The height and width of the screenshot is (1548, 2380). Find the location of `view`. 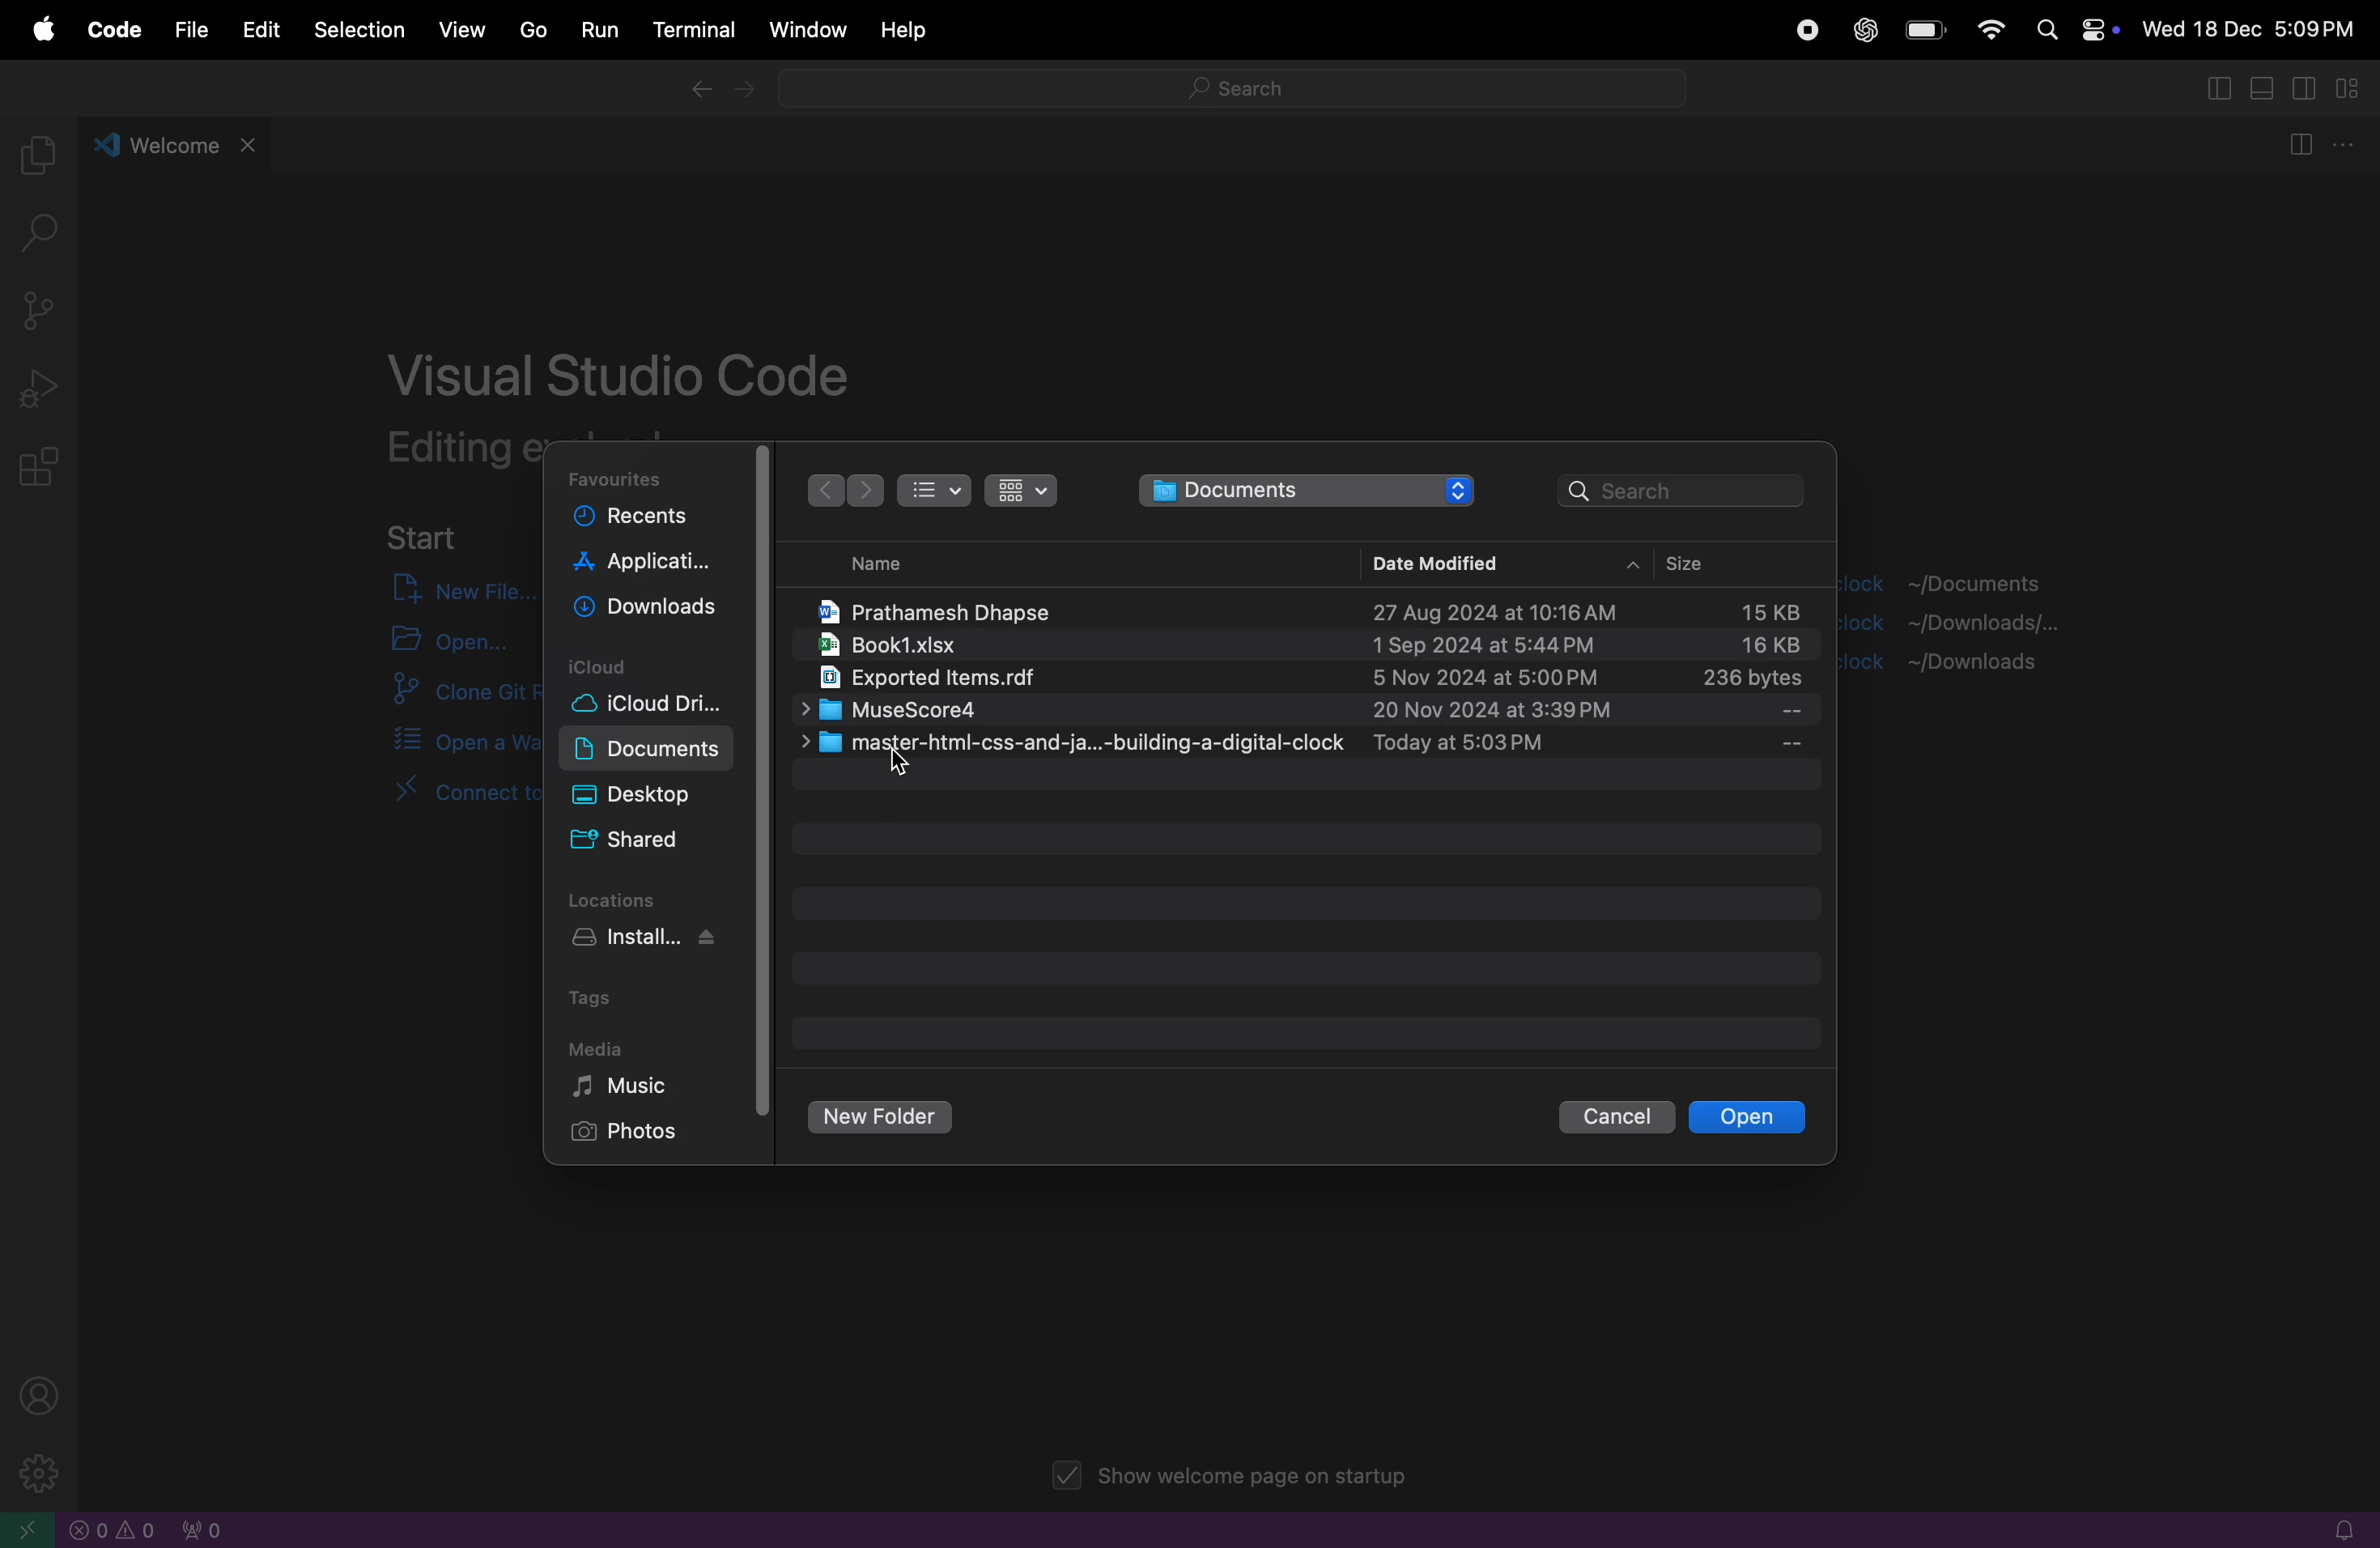

view is located at coordinates (463, 27).